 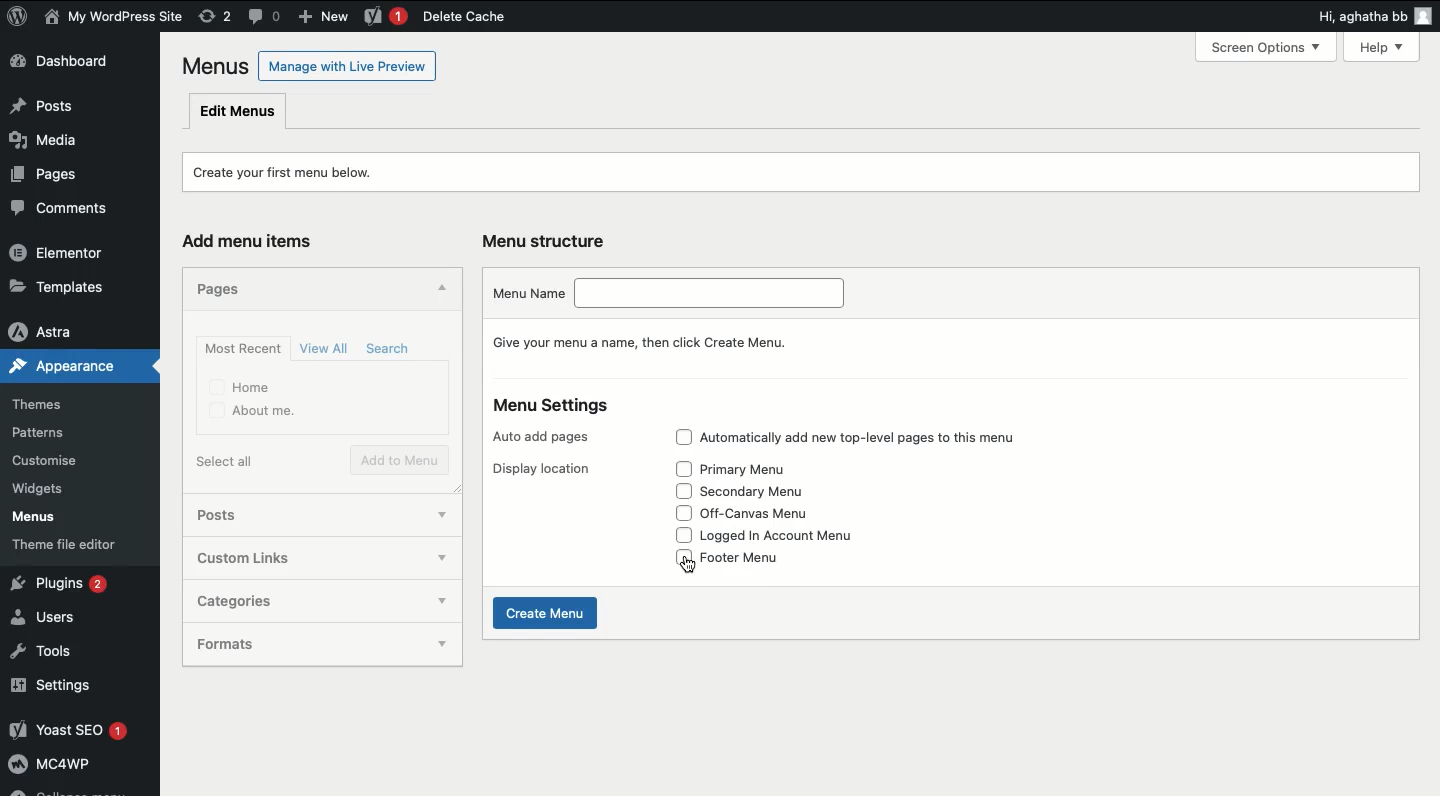 What do you see at coordinates (677, 536) in the screenshot?
I see `Check box` at bounding box center [677, 536].